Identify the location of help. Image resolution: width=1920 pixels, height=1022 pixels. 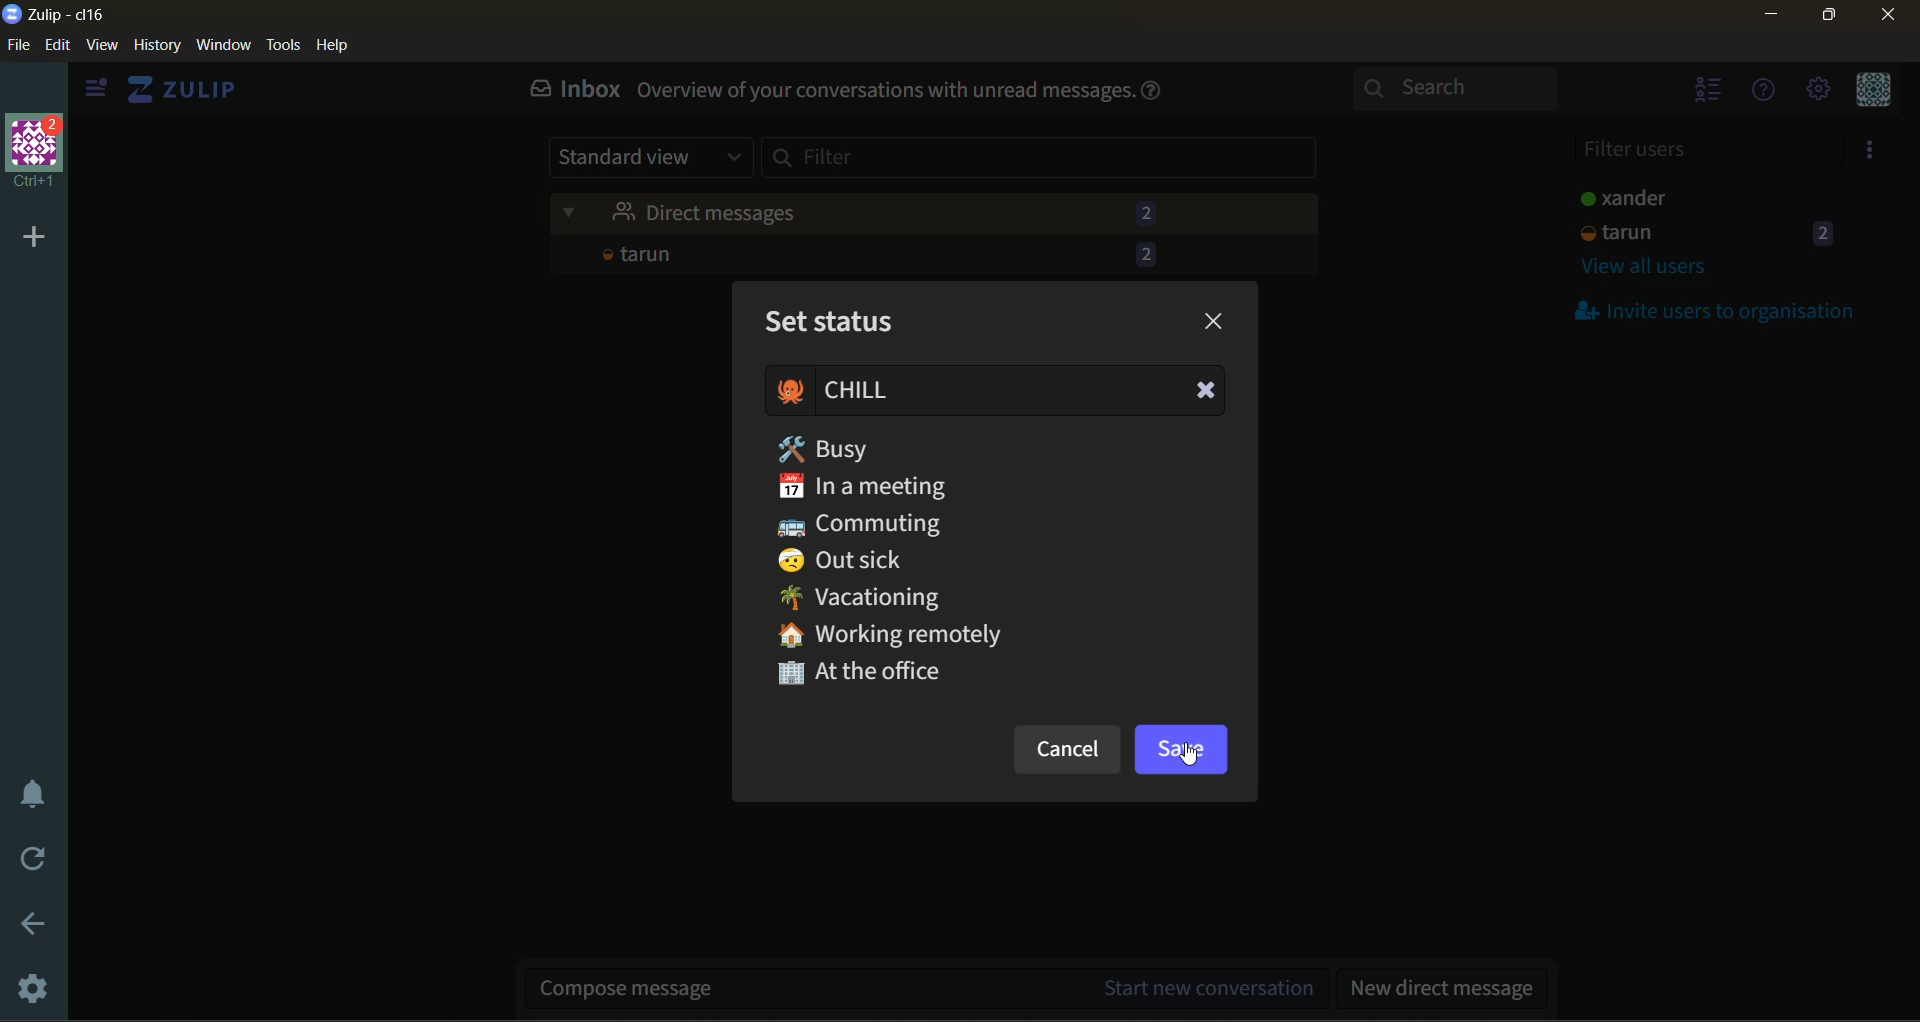
(334, 46).